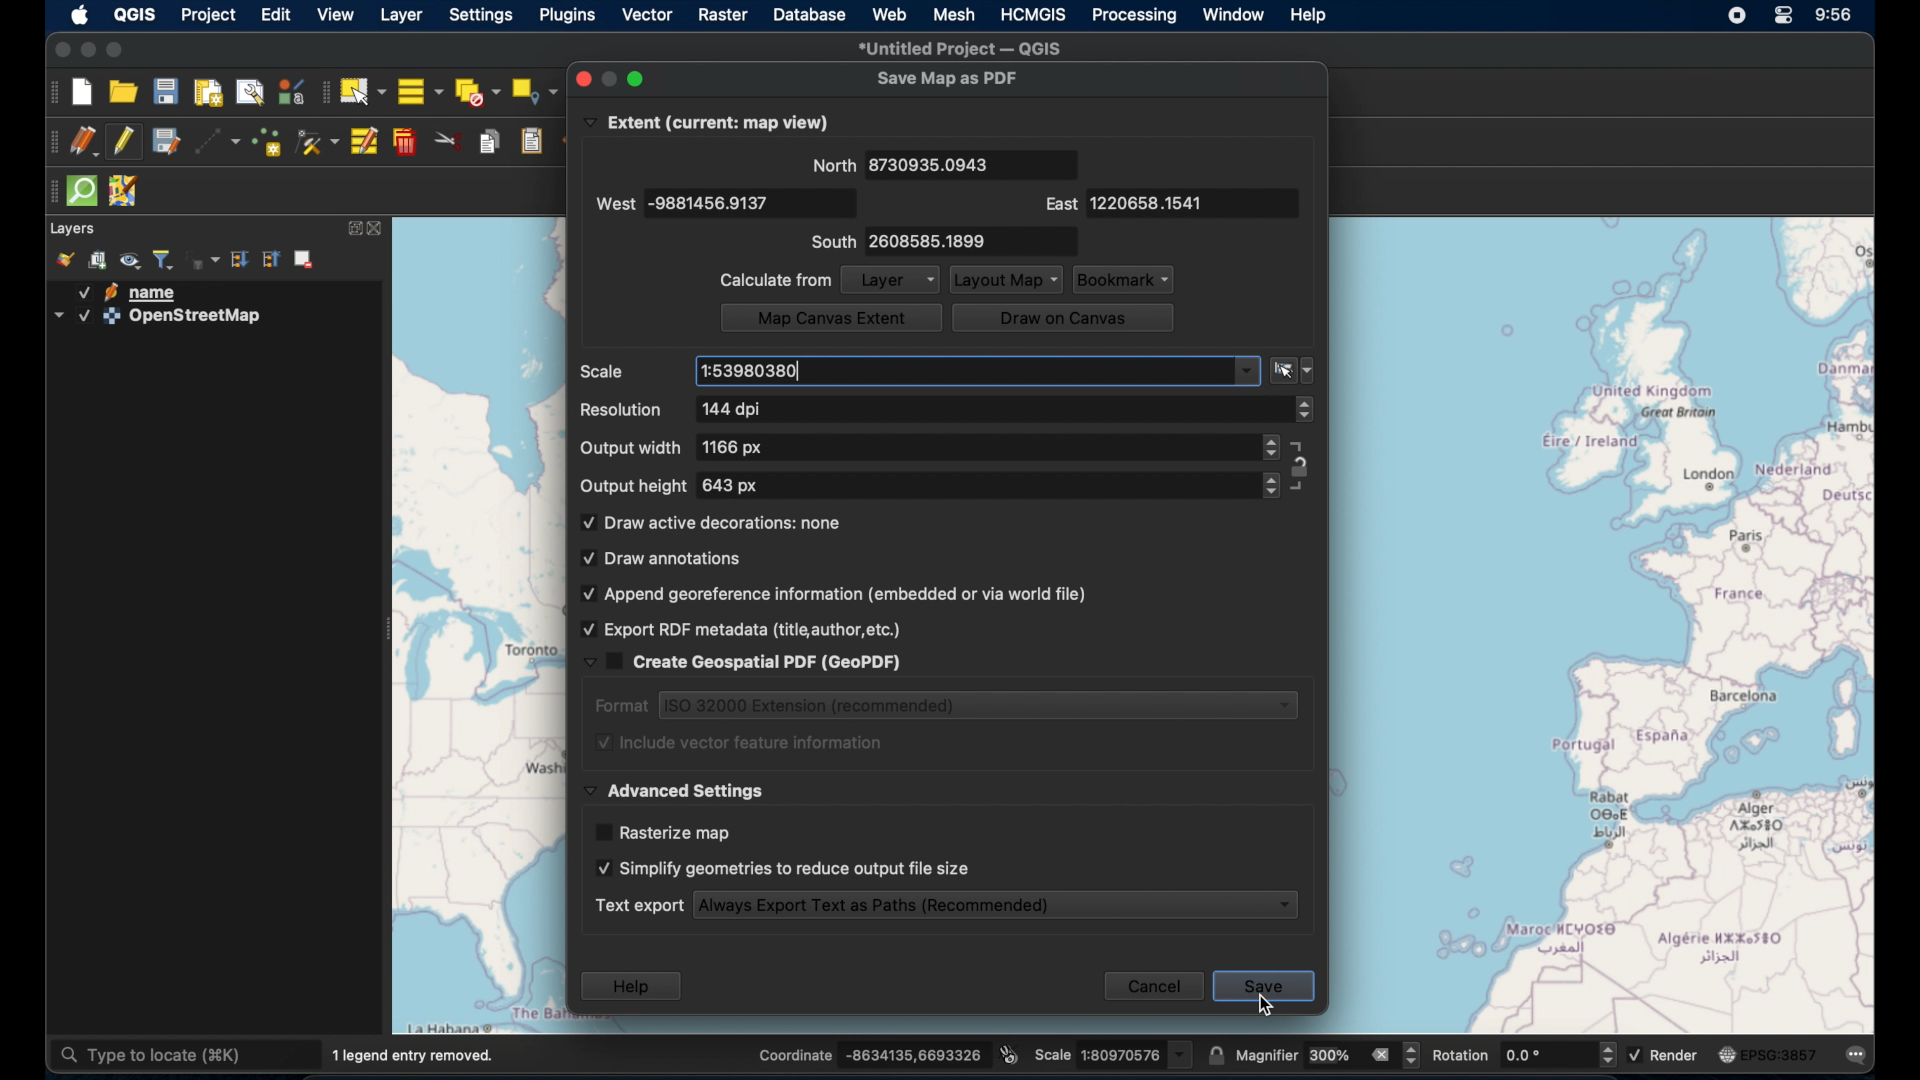  I want to click on south, so click(831, 240).